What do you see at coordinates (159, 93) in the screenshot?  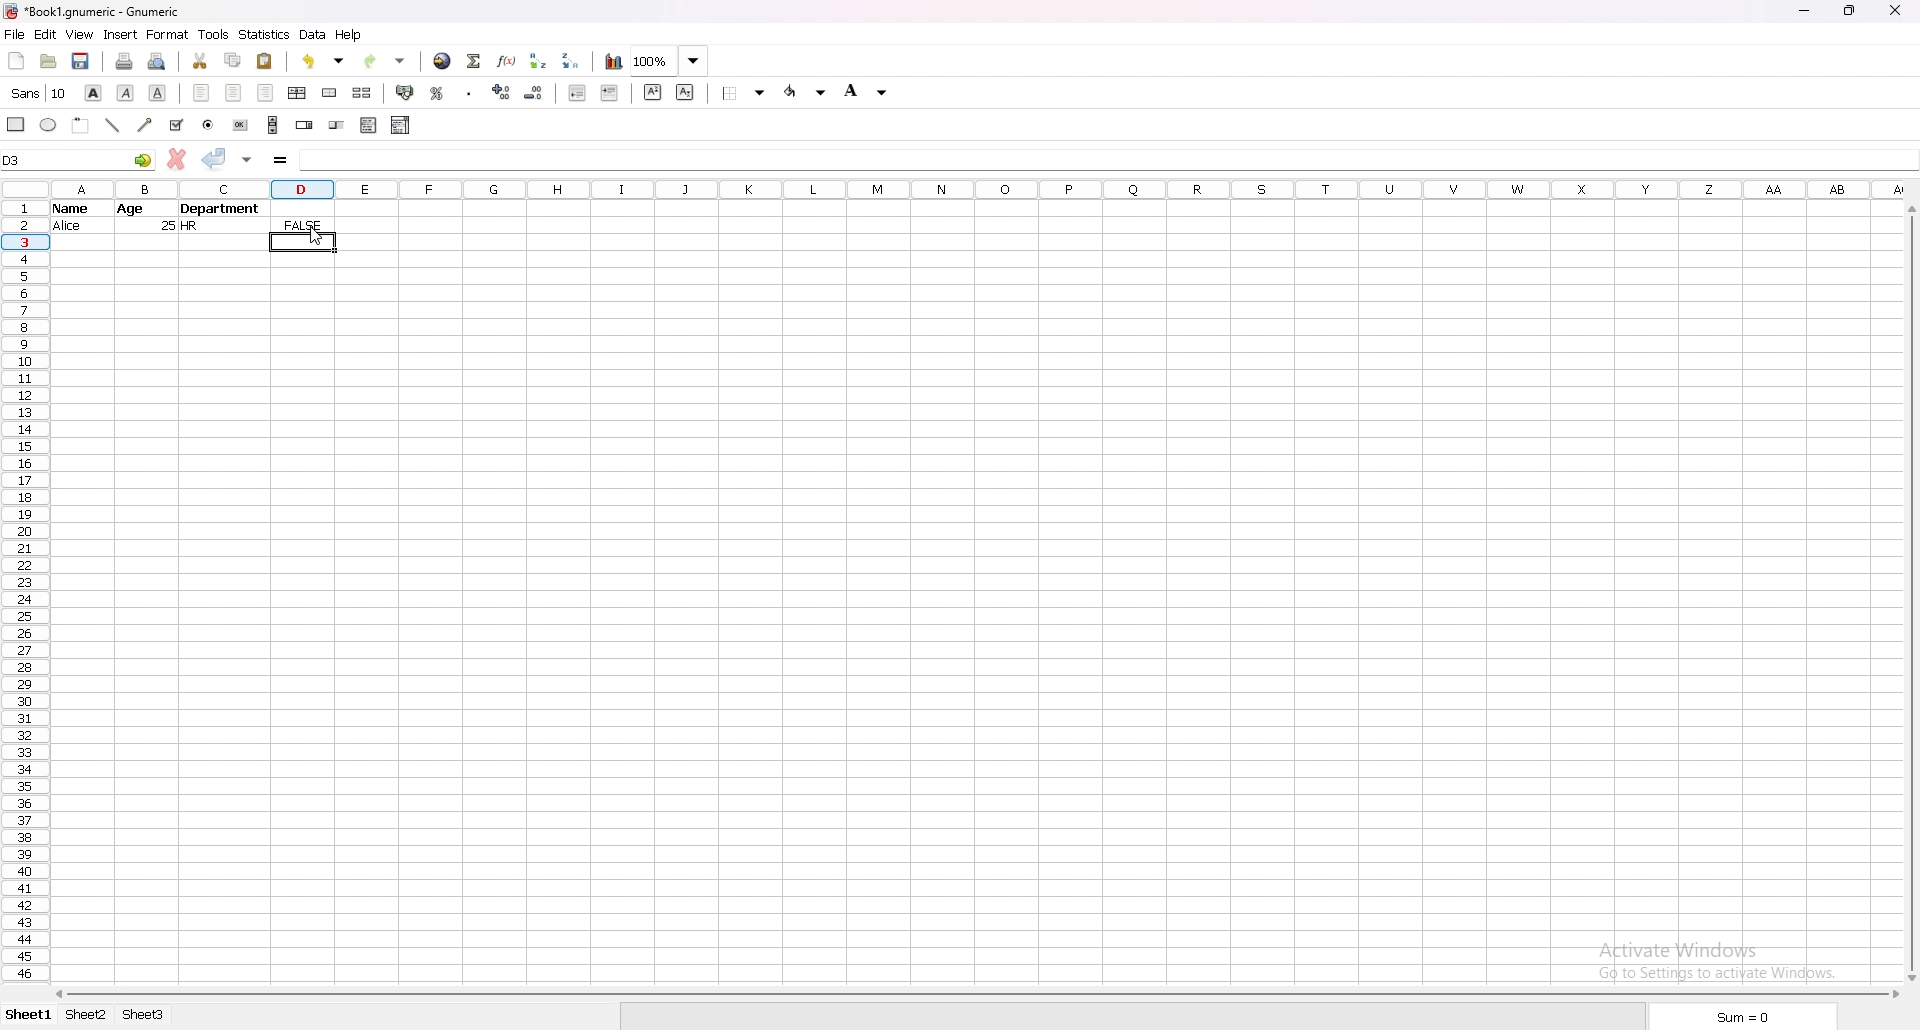 I see `underline` at bounding box center [159, 93].